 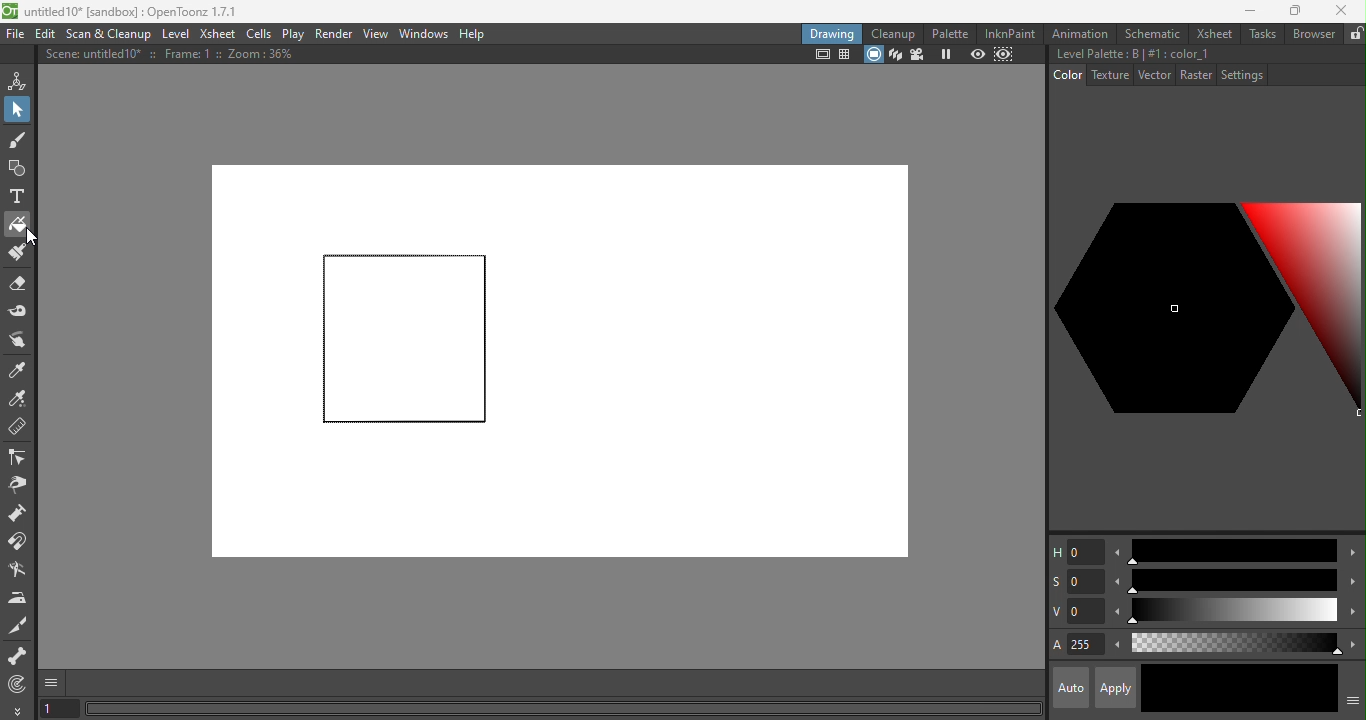 I want to click on Animation, so click(x=1081, y=32).